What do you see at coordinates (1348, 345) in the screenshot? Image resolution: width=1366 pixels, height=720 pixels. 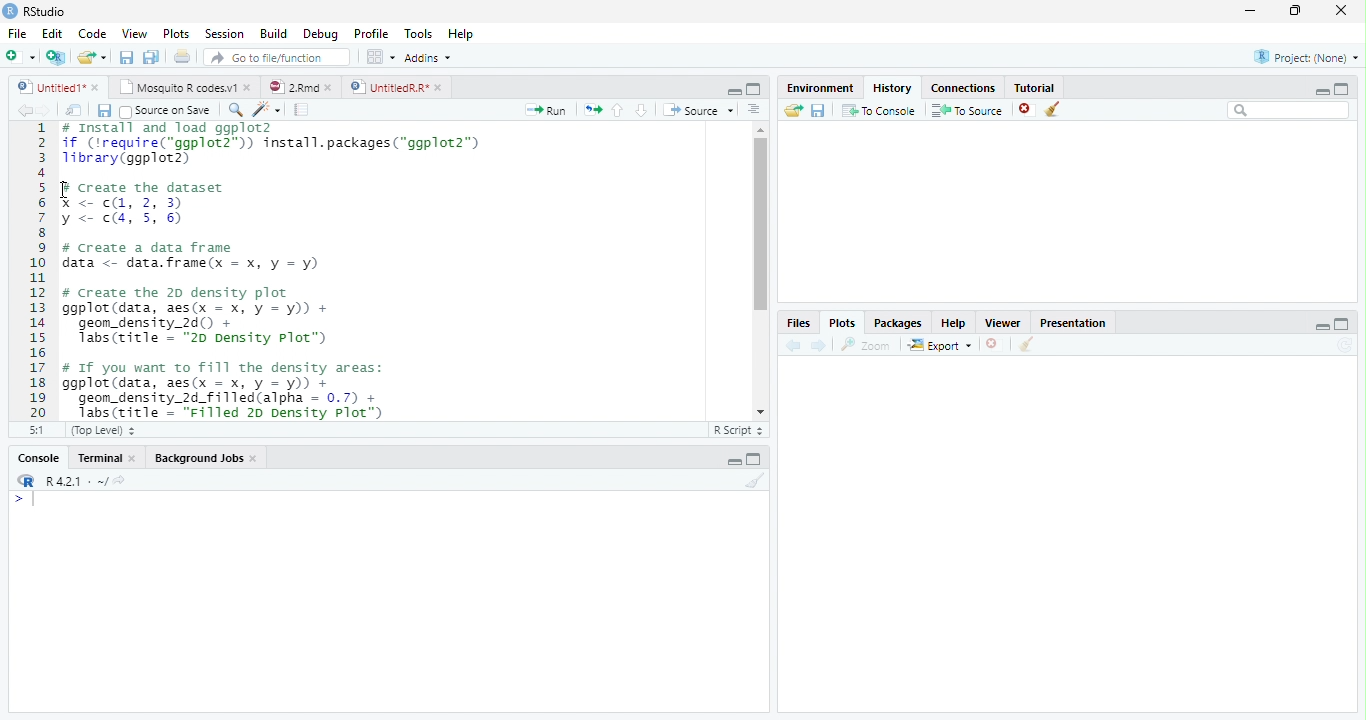 I see `Refresh` at bounding box center [1348, 345].